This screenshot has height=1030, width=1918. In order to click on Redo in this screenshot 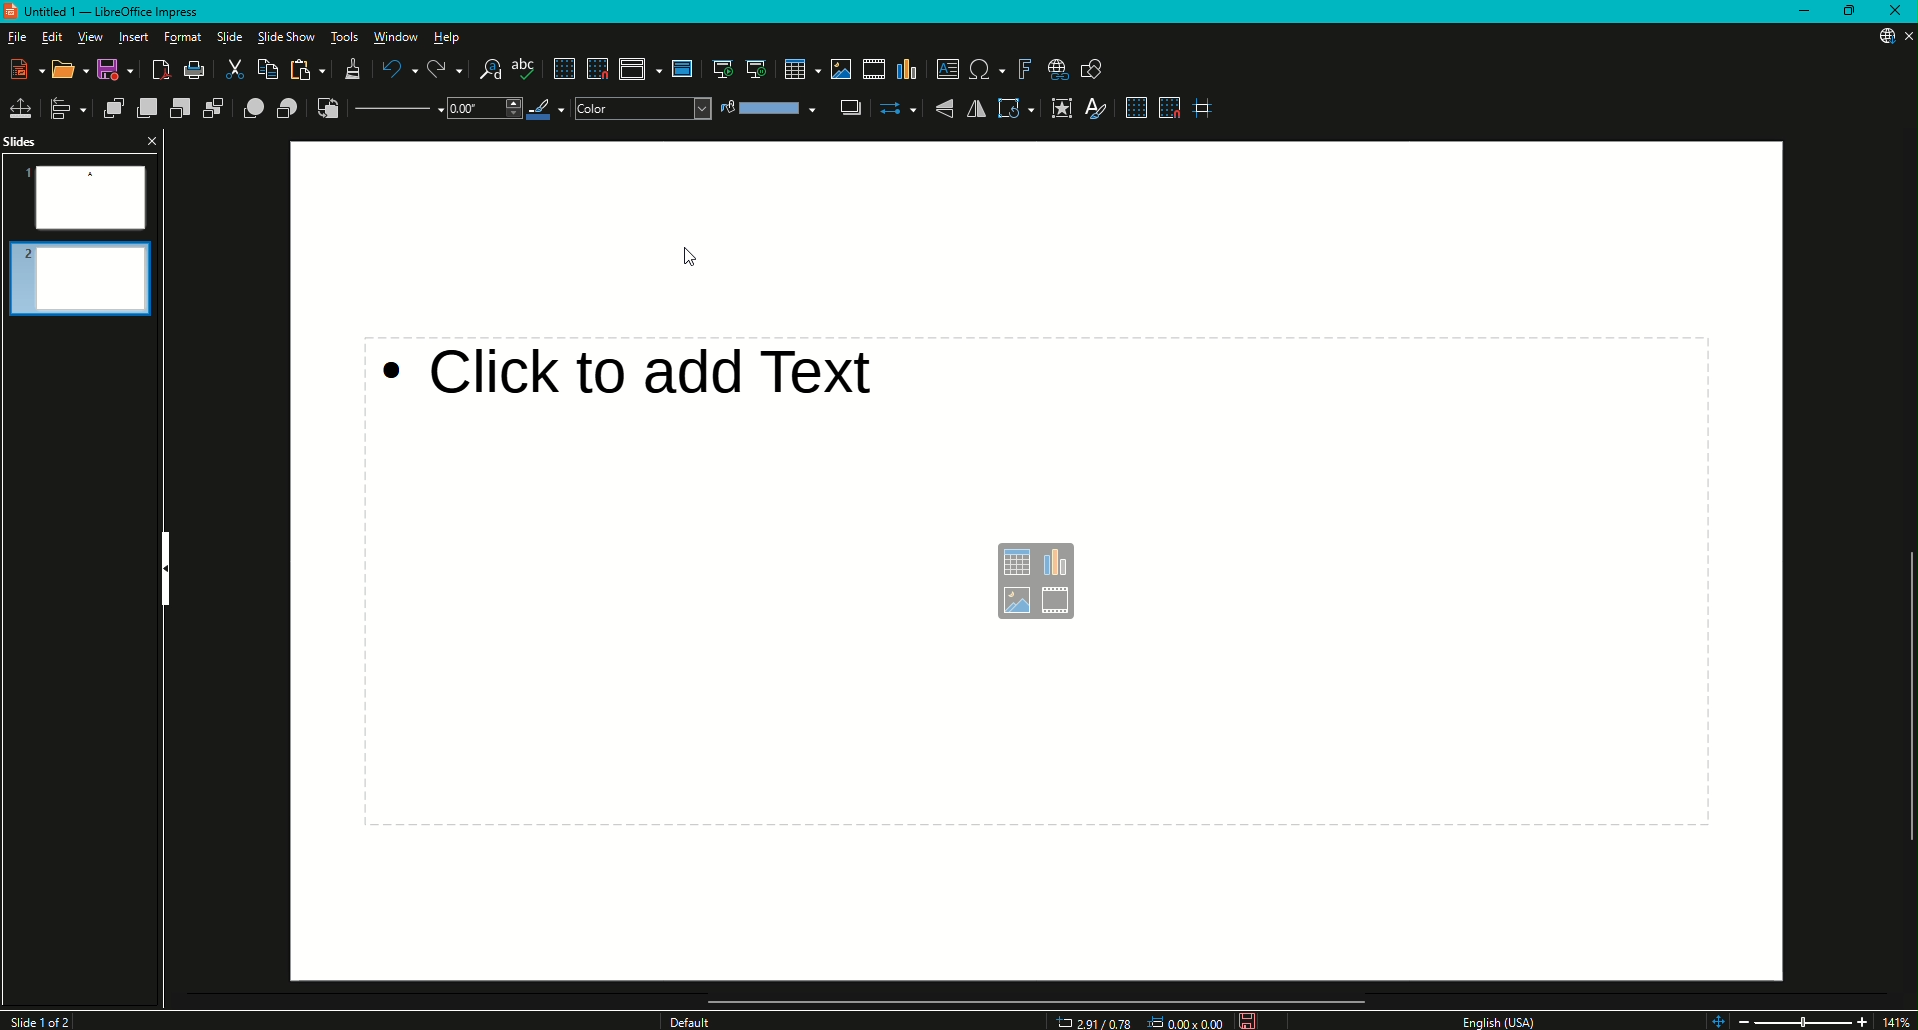, I will do `click(438, 66)`.